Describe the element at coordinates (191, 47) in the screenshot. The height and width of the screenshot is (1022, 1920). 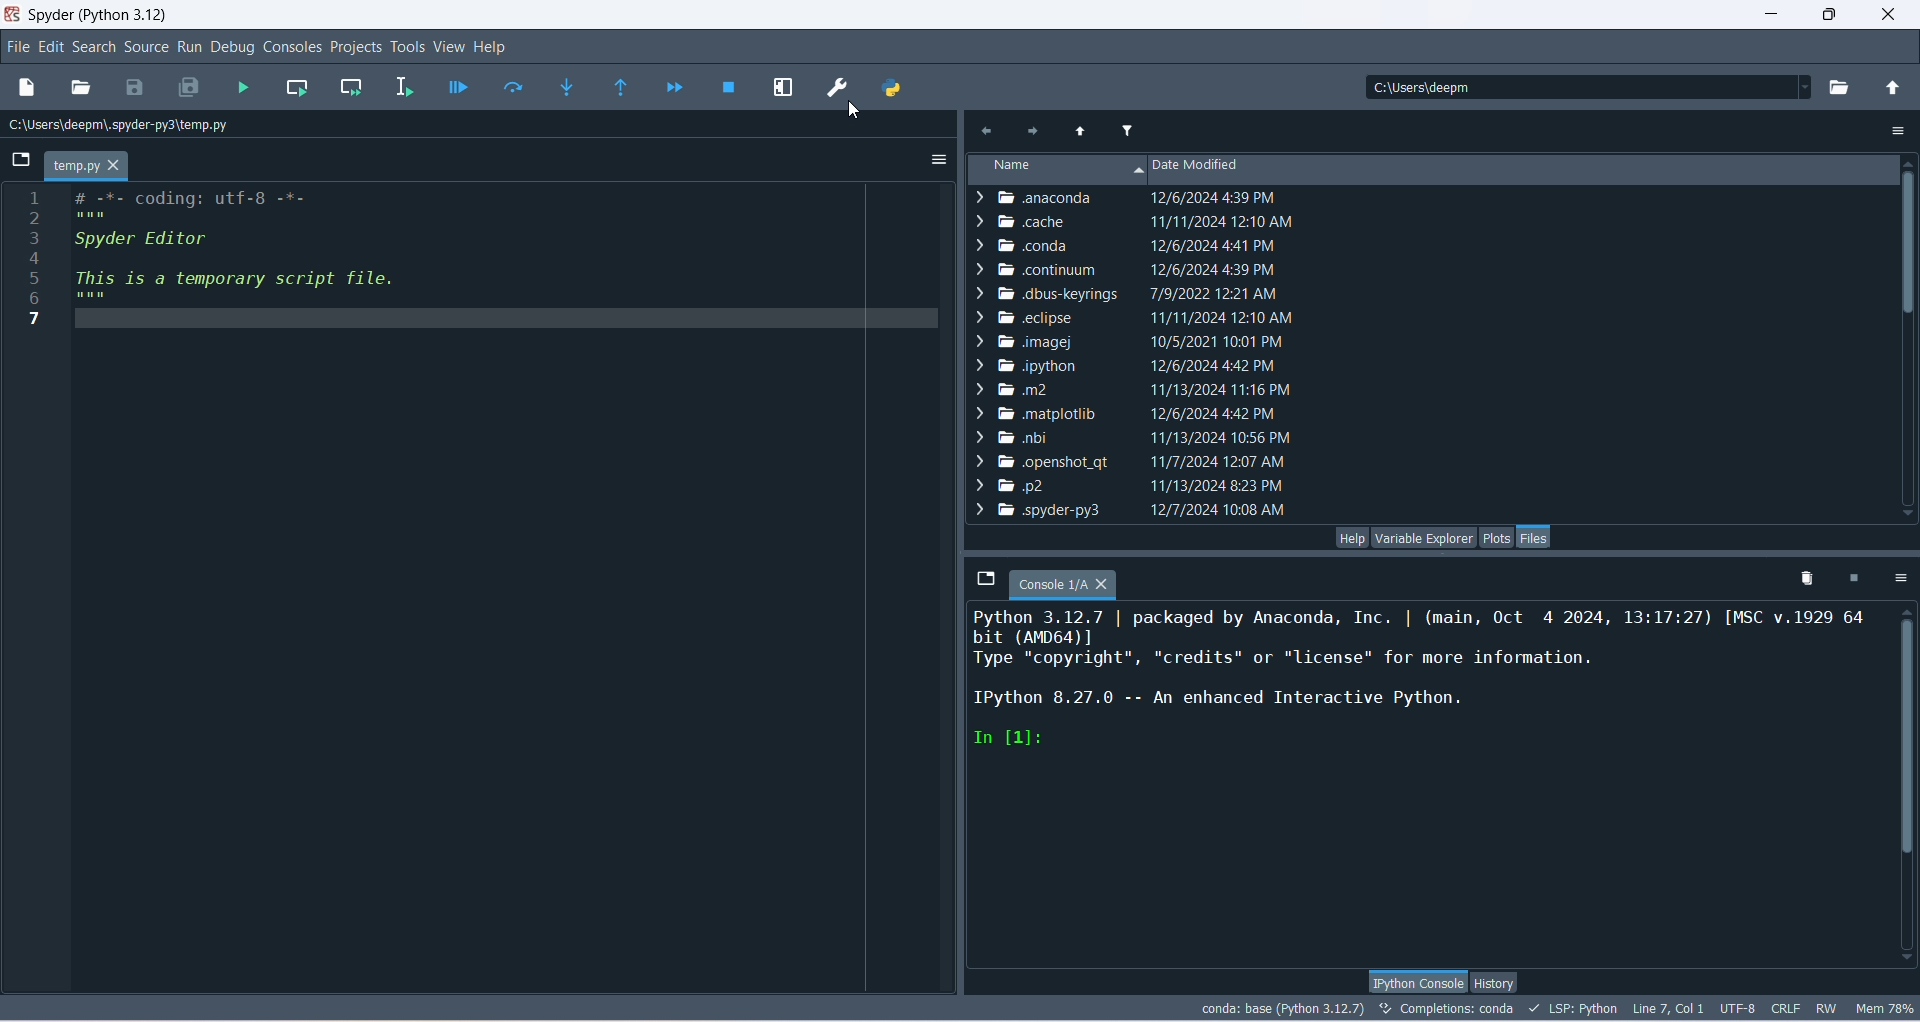
I see `run` at that location.